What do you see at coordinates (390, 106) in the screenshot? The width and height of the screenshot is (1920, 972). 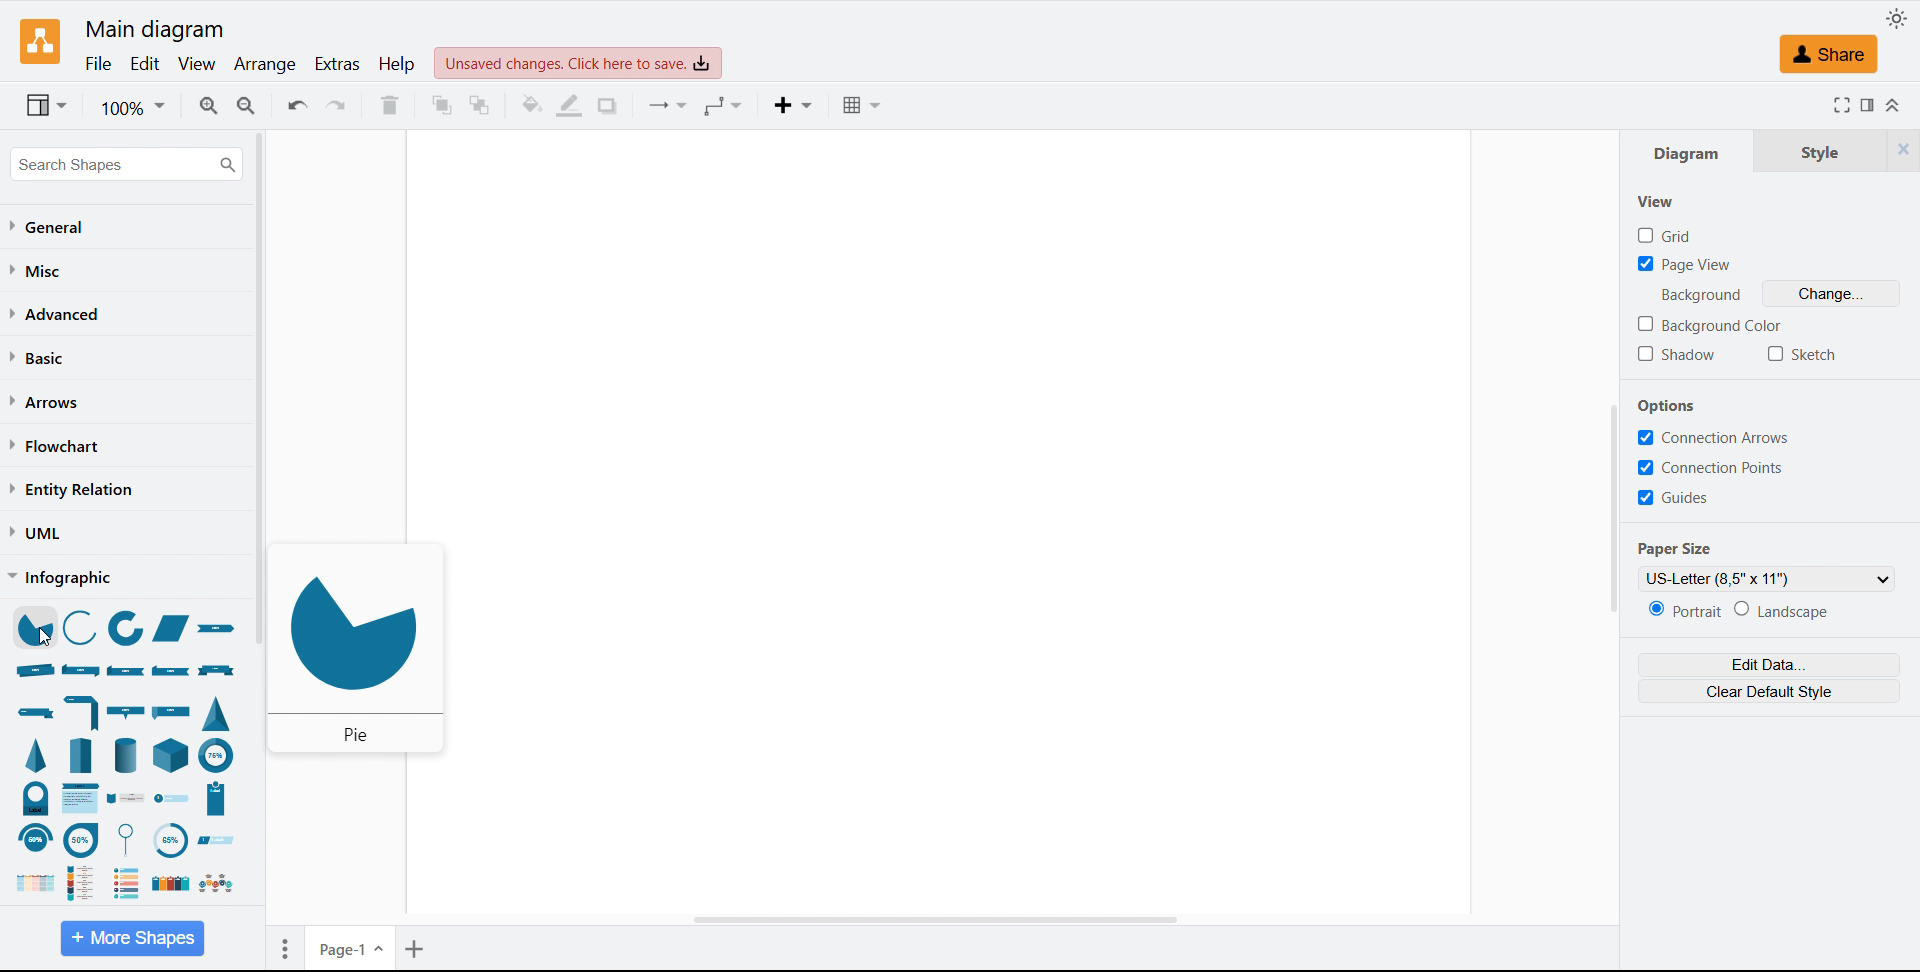 I see `Delete ` at bounding box center [390, 106].